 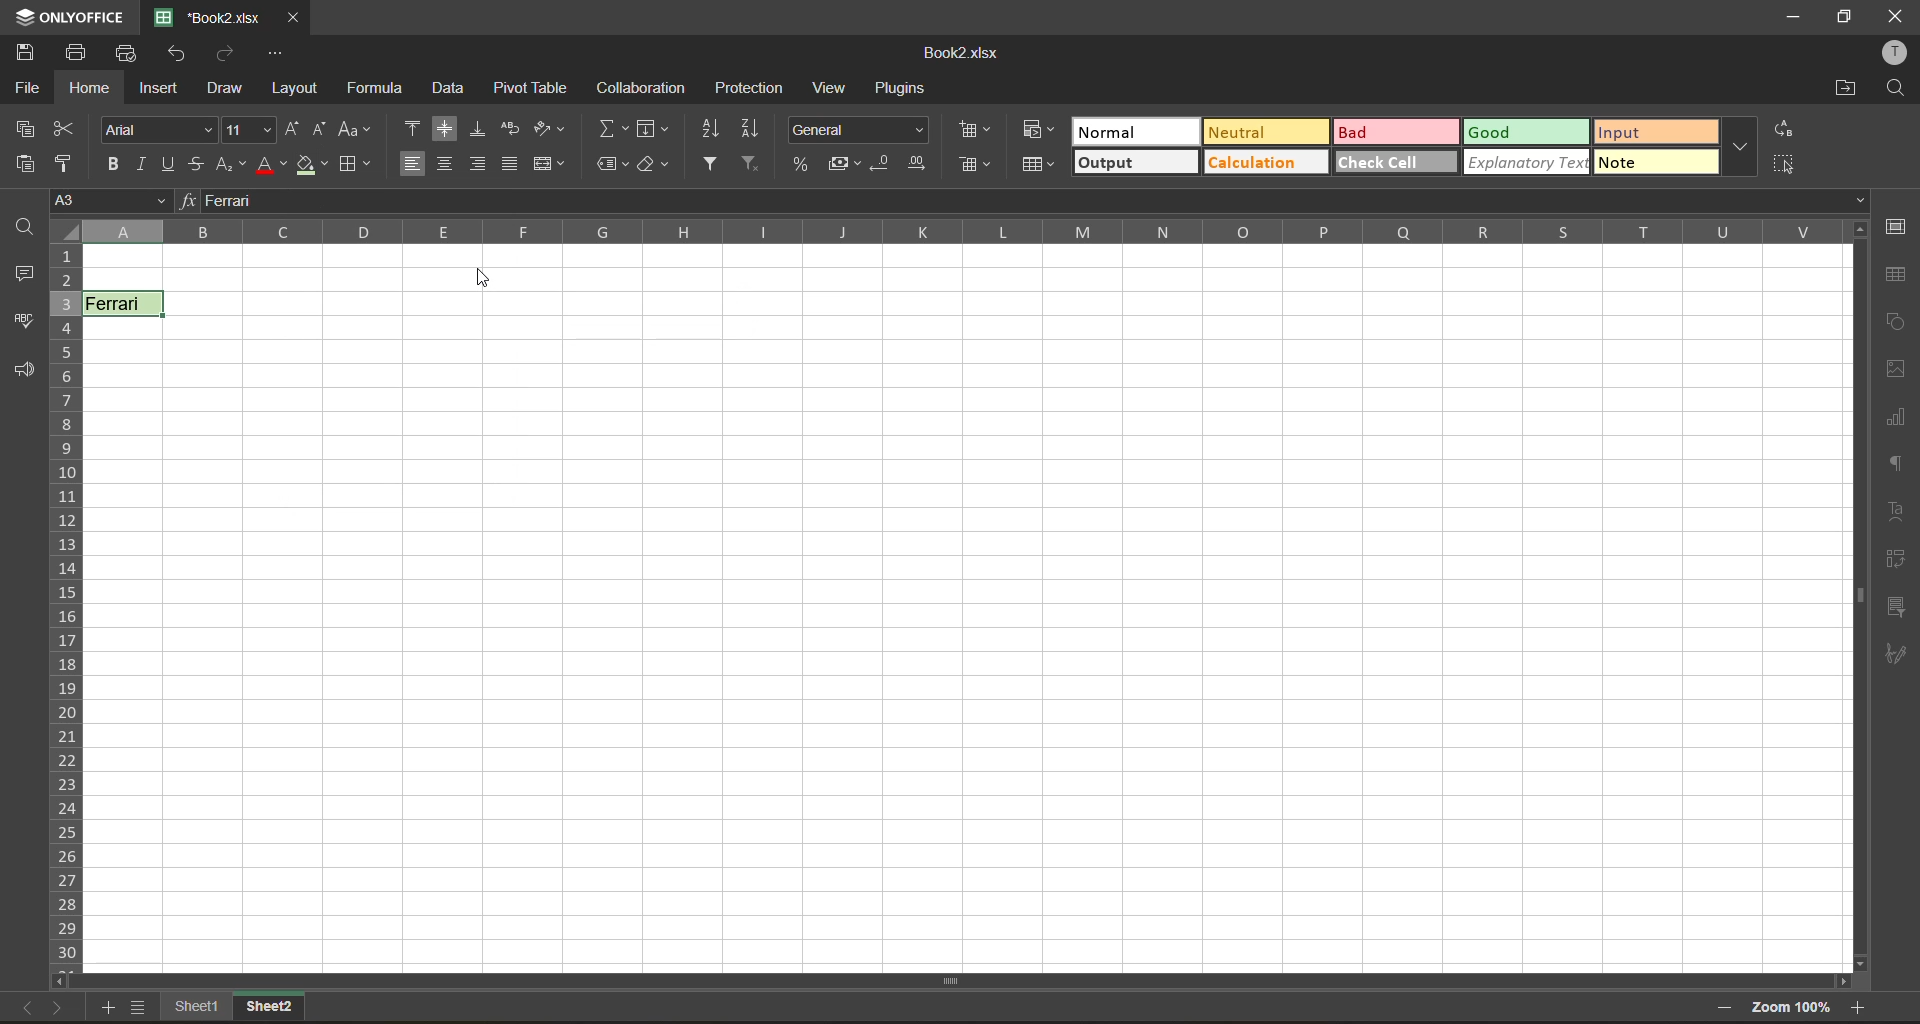 I want to click on cell address, so click(x=107, y=201).